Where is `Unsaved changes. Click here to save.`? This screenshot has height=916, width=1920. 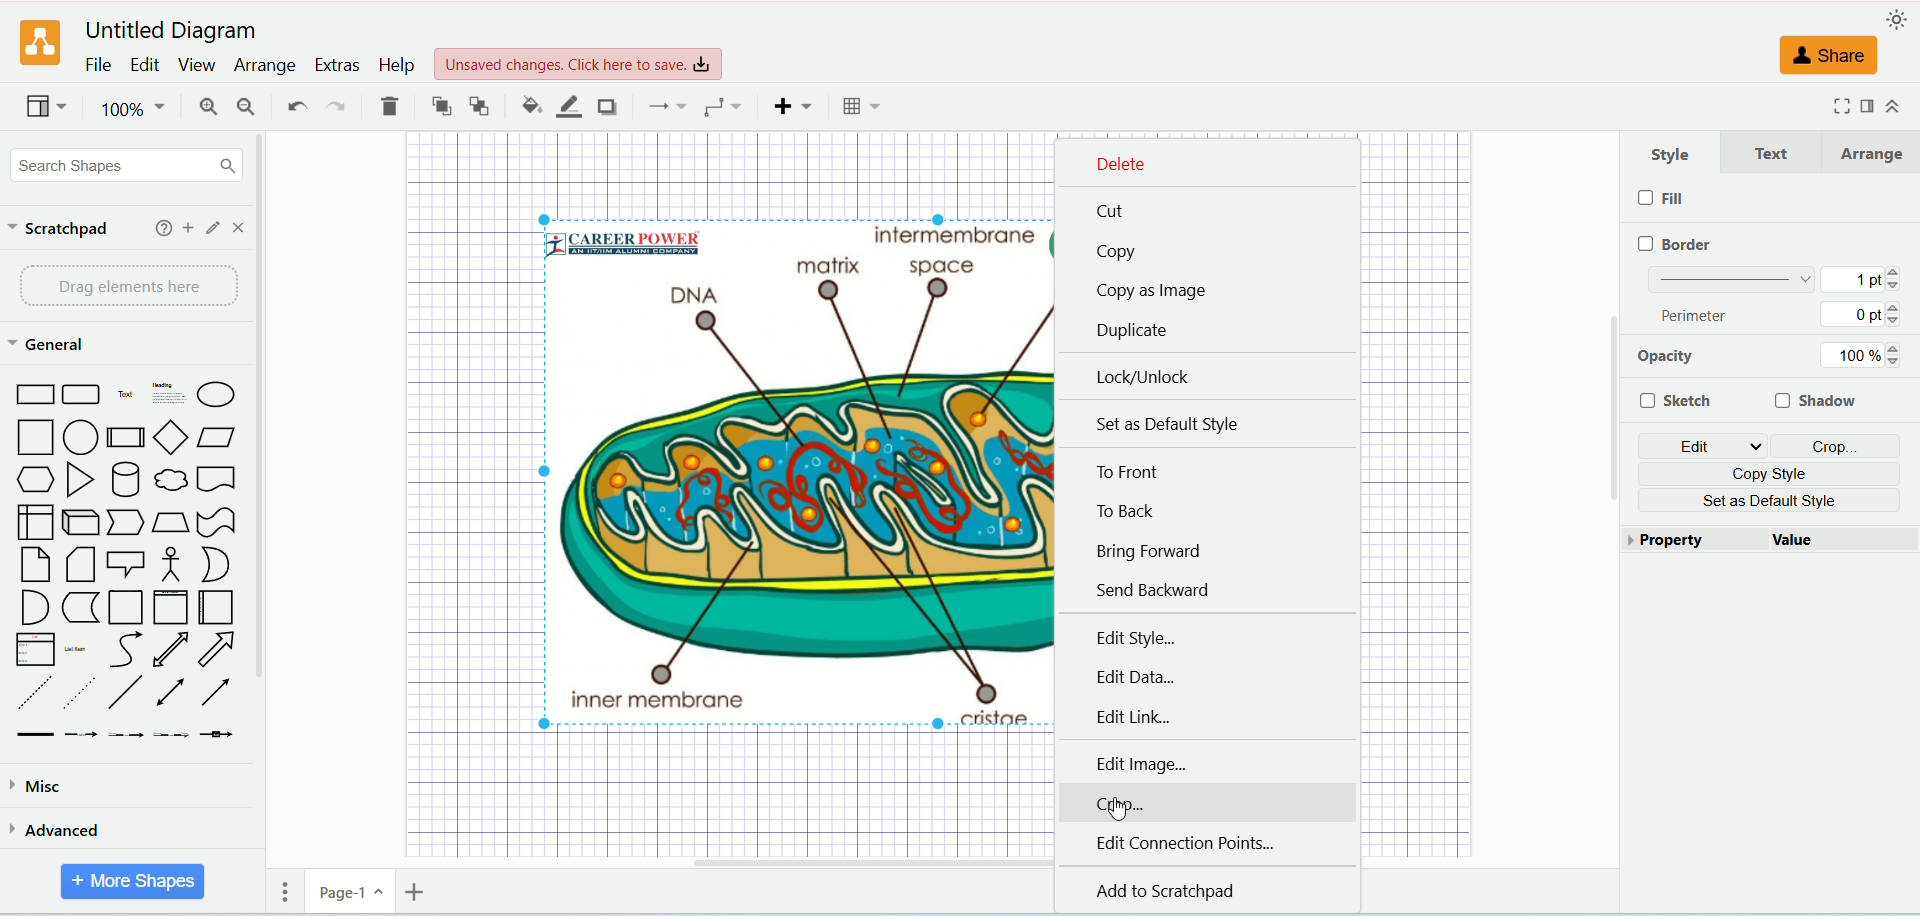
Unsaved changes. Click here to save. is located at coordinates (575, 63).